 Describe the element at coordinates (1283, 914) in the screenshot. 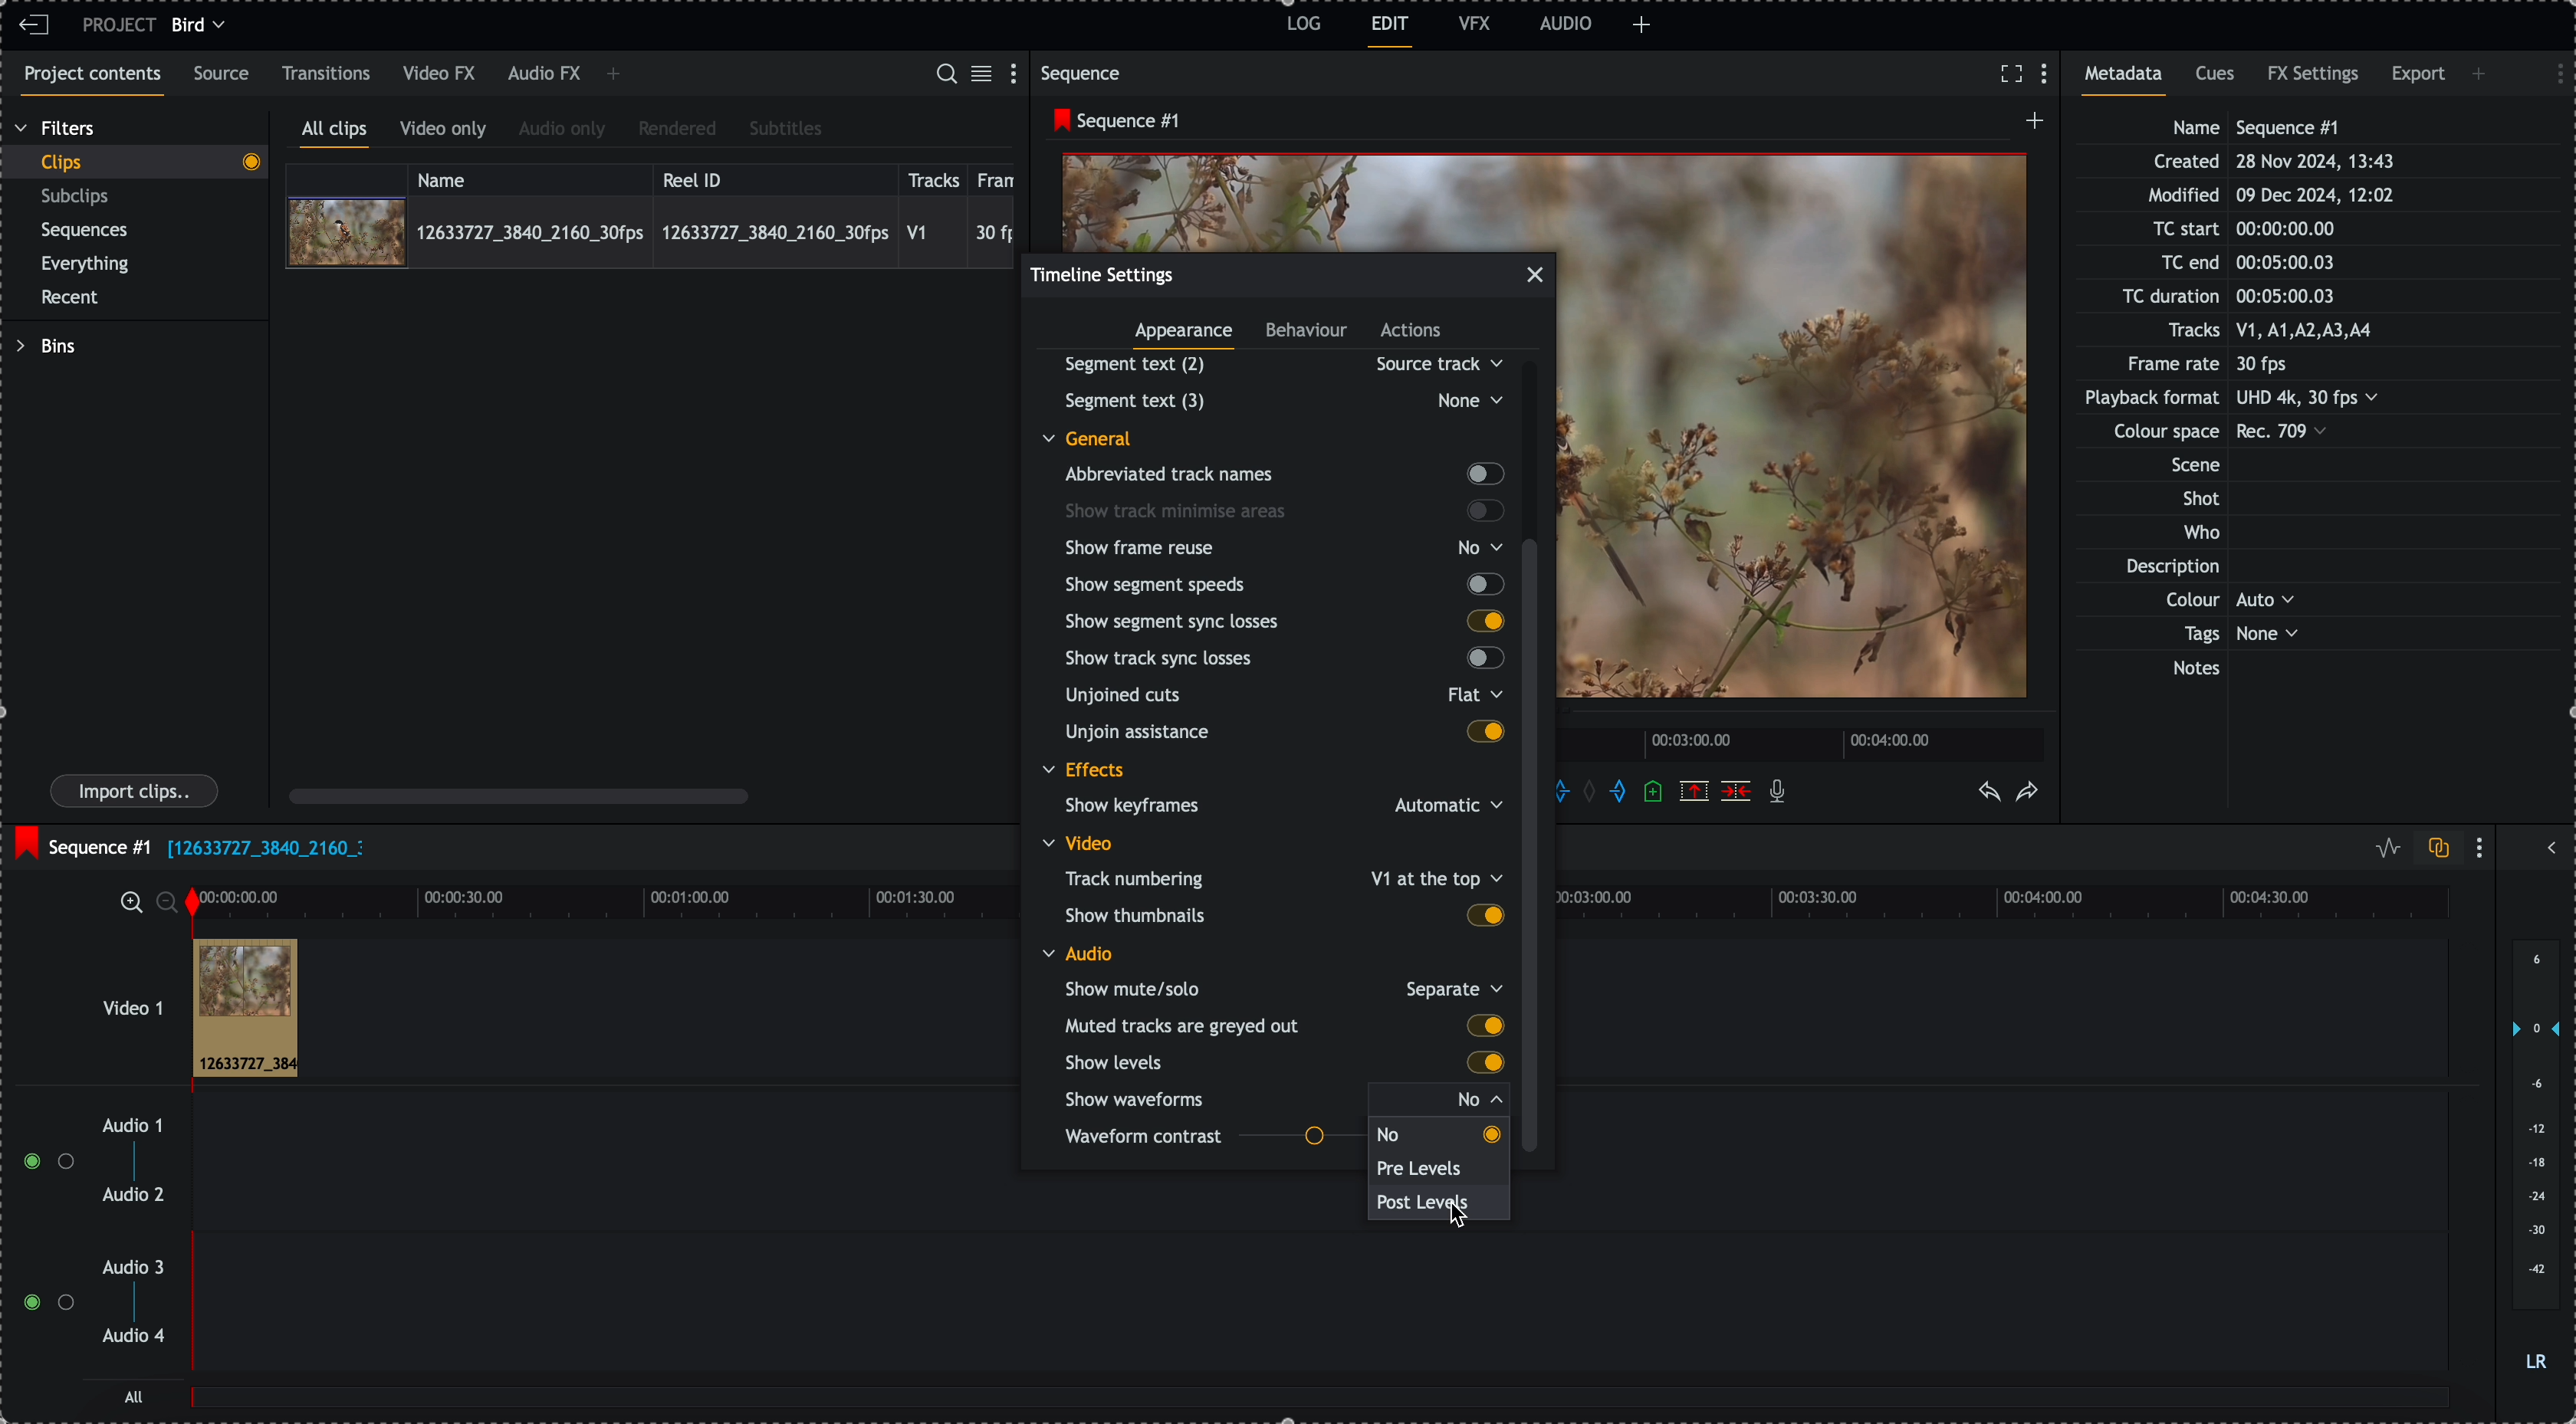

I see `show thumbnails` at that location.